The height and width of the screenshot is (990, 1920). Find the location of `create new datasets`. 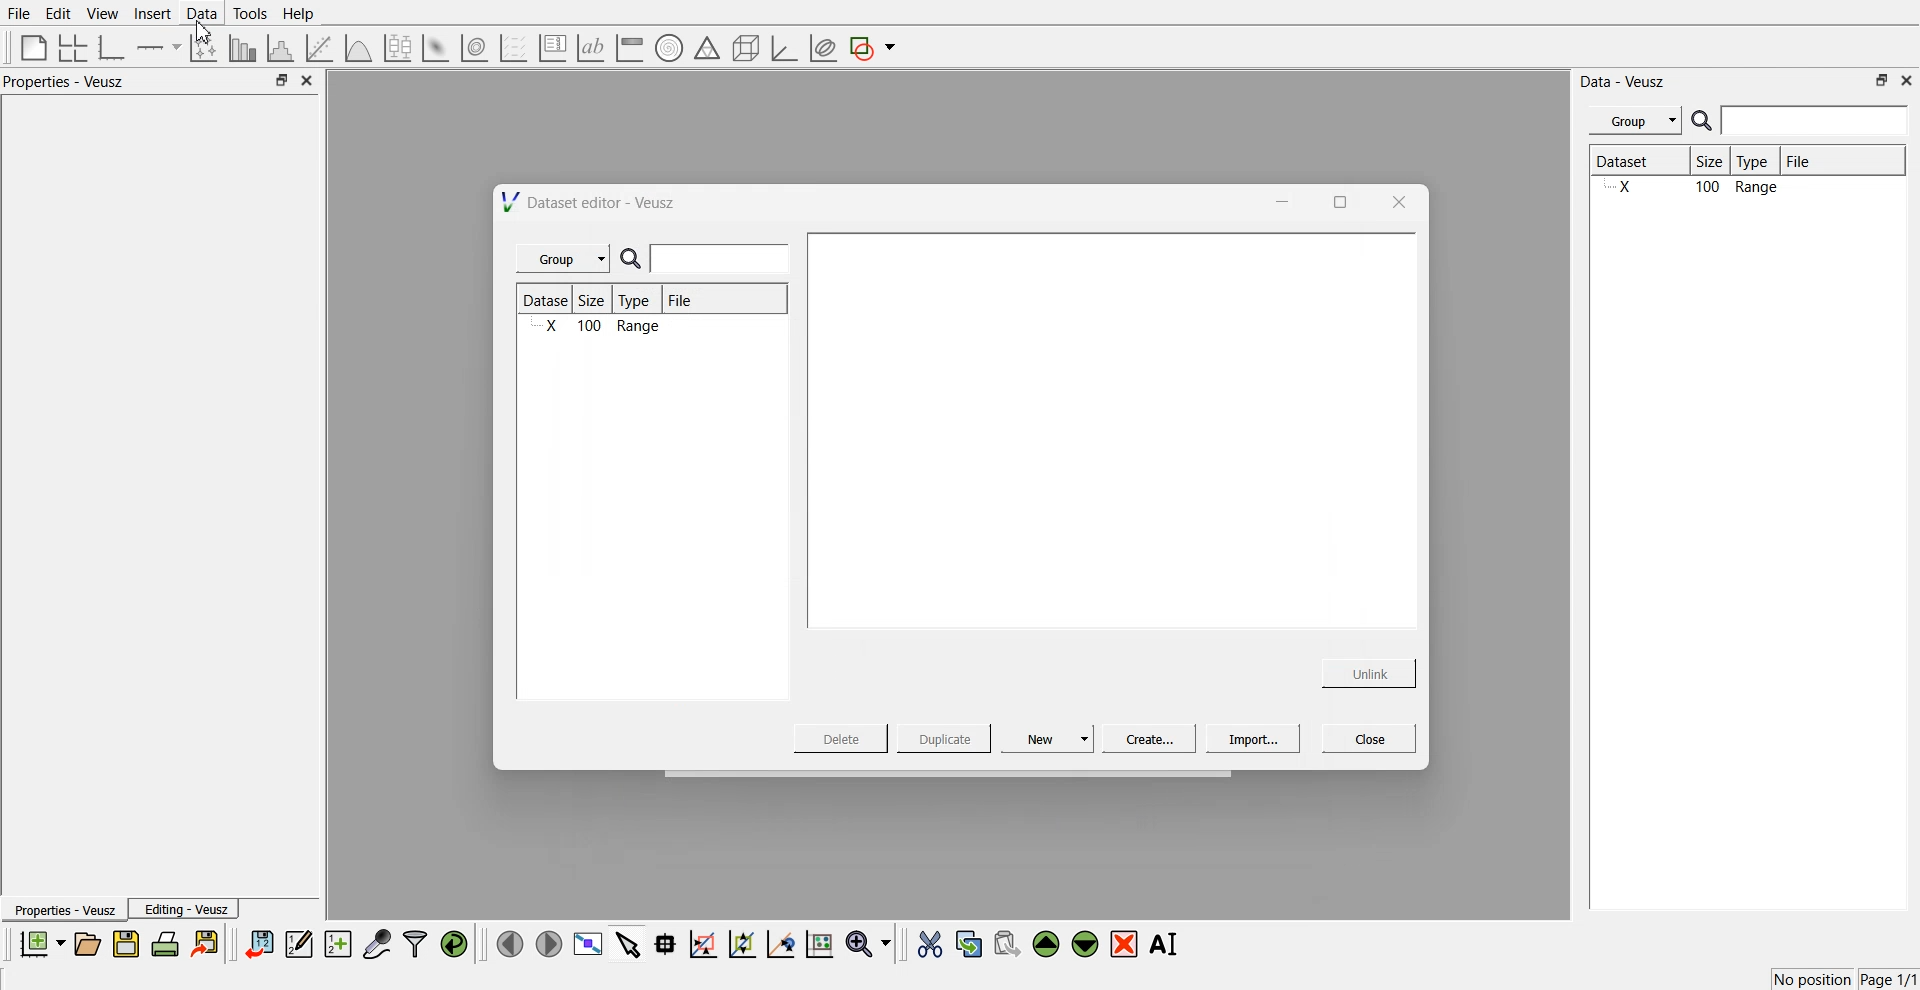

create new datasets is located at coordinates (338, 944).